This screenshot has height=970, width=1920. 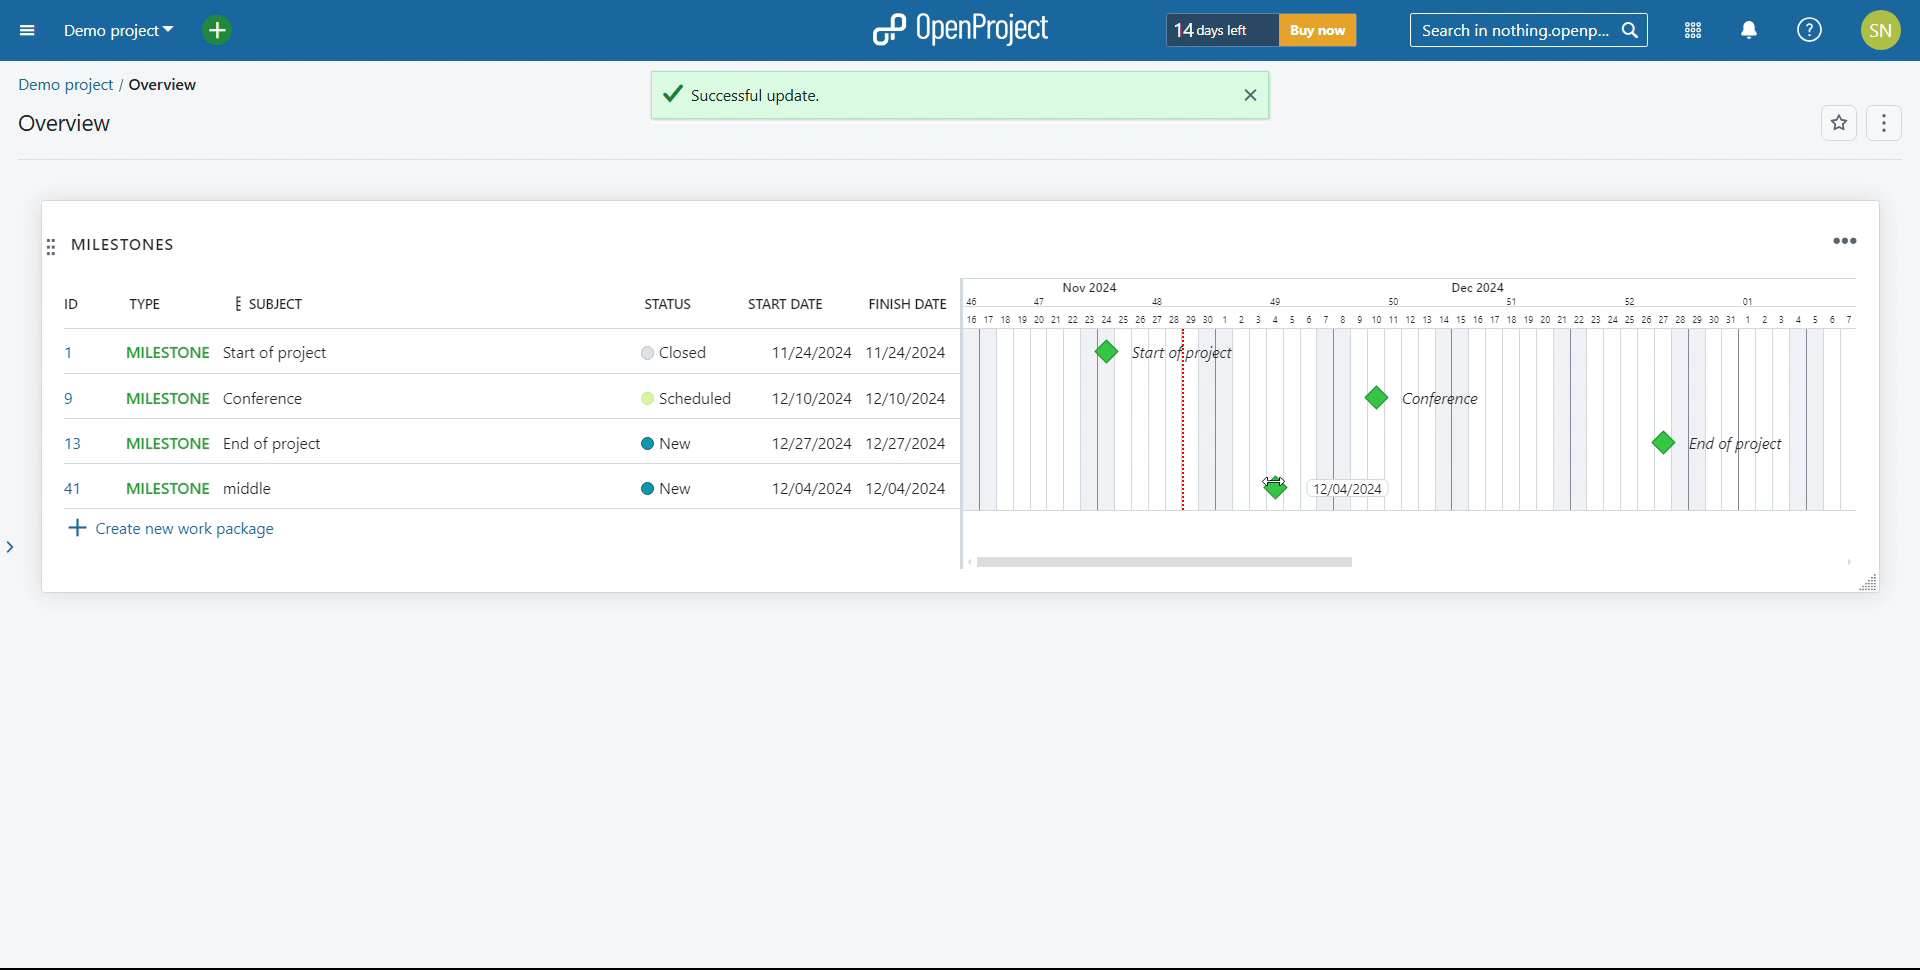 I want to click on days left of trial, so click(x=1220, y=29).